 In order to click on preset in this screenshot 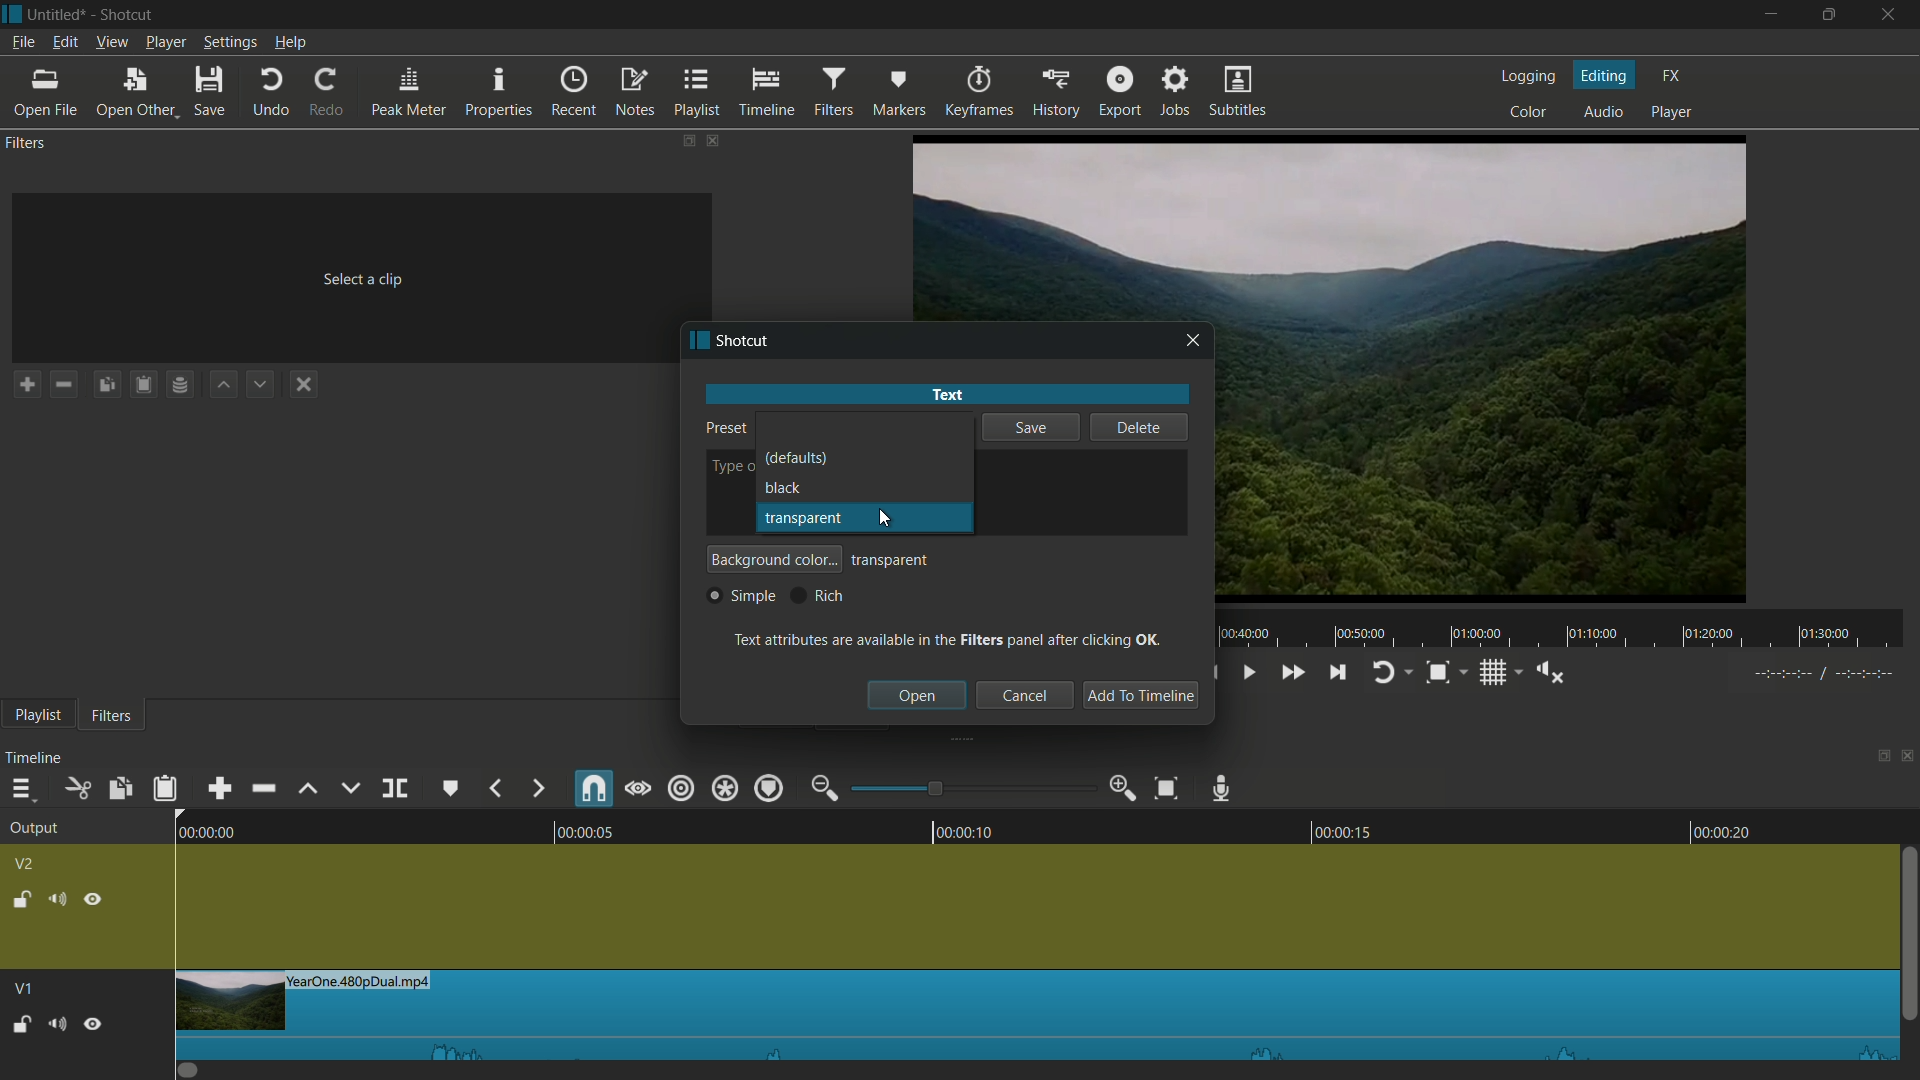, I will do `click(722, 427)`.